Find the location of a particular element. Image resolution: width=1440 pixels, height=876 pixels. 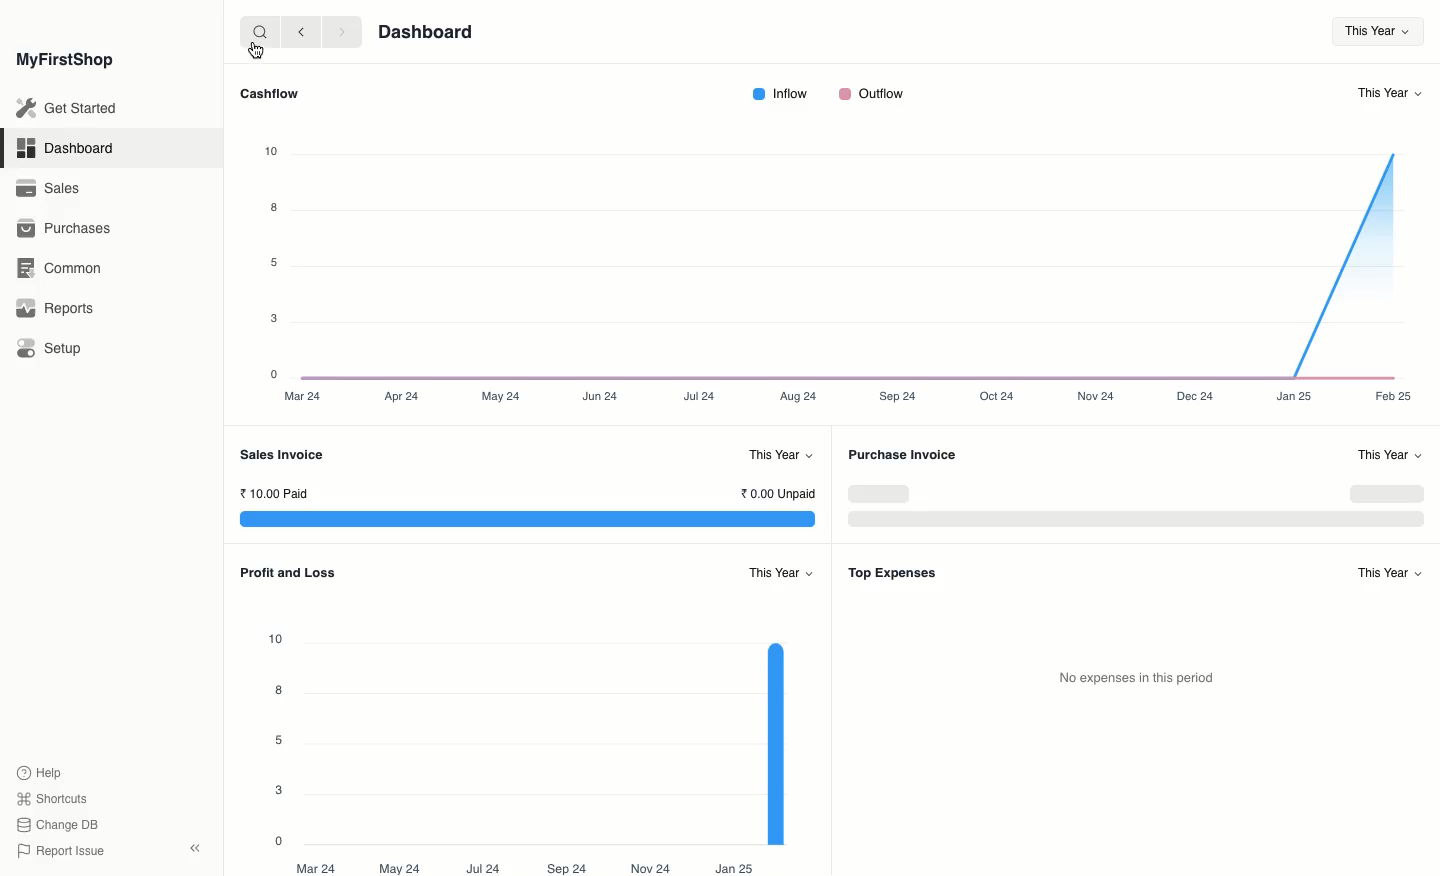

Top Expenses is located at coordinates (895, 572).